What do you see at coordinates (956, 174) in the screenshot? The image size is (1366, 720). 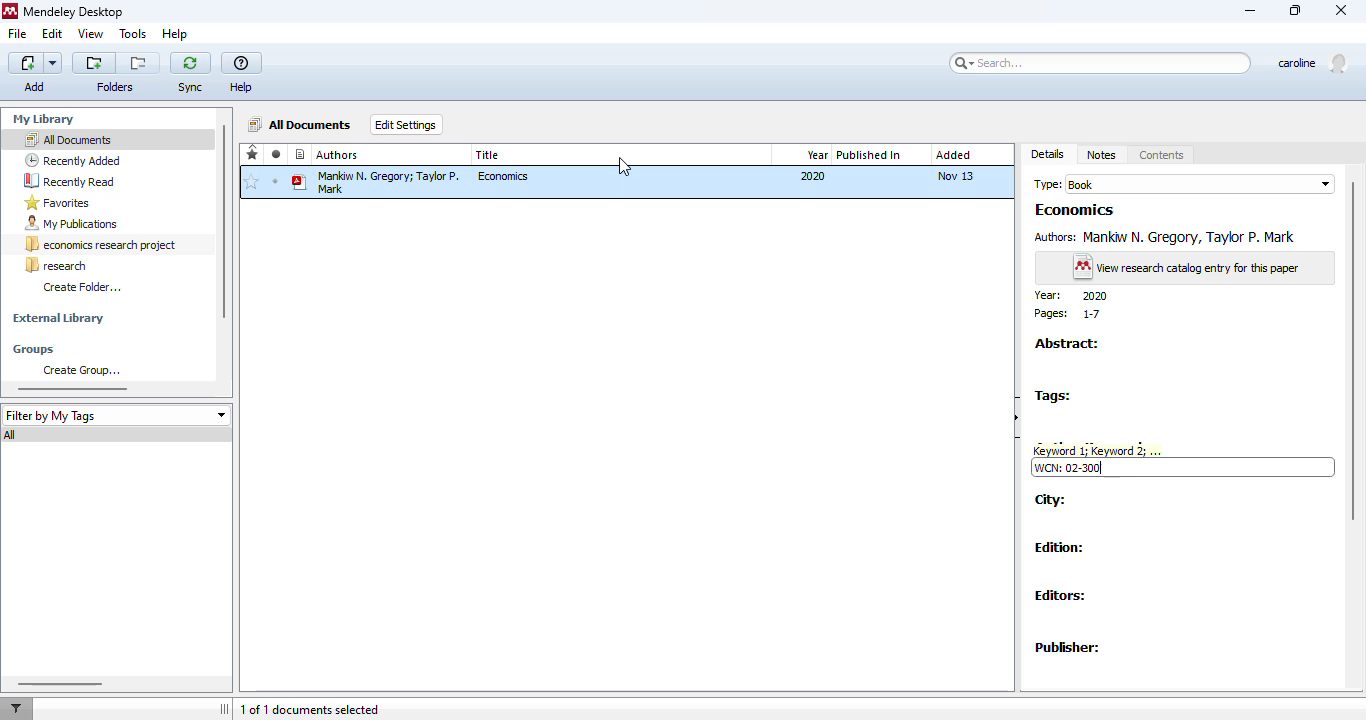 I see `Nov 13` at bounding box center [956, 174].